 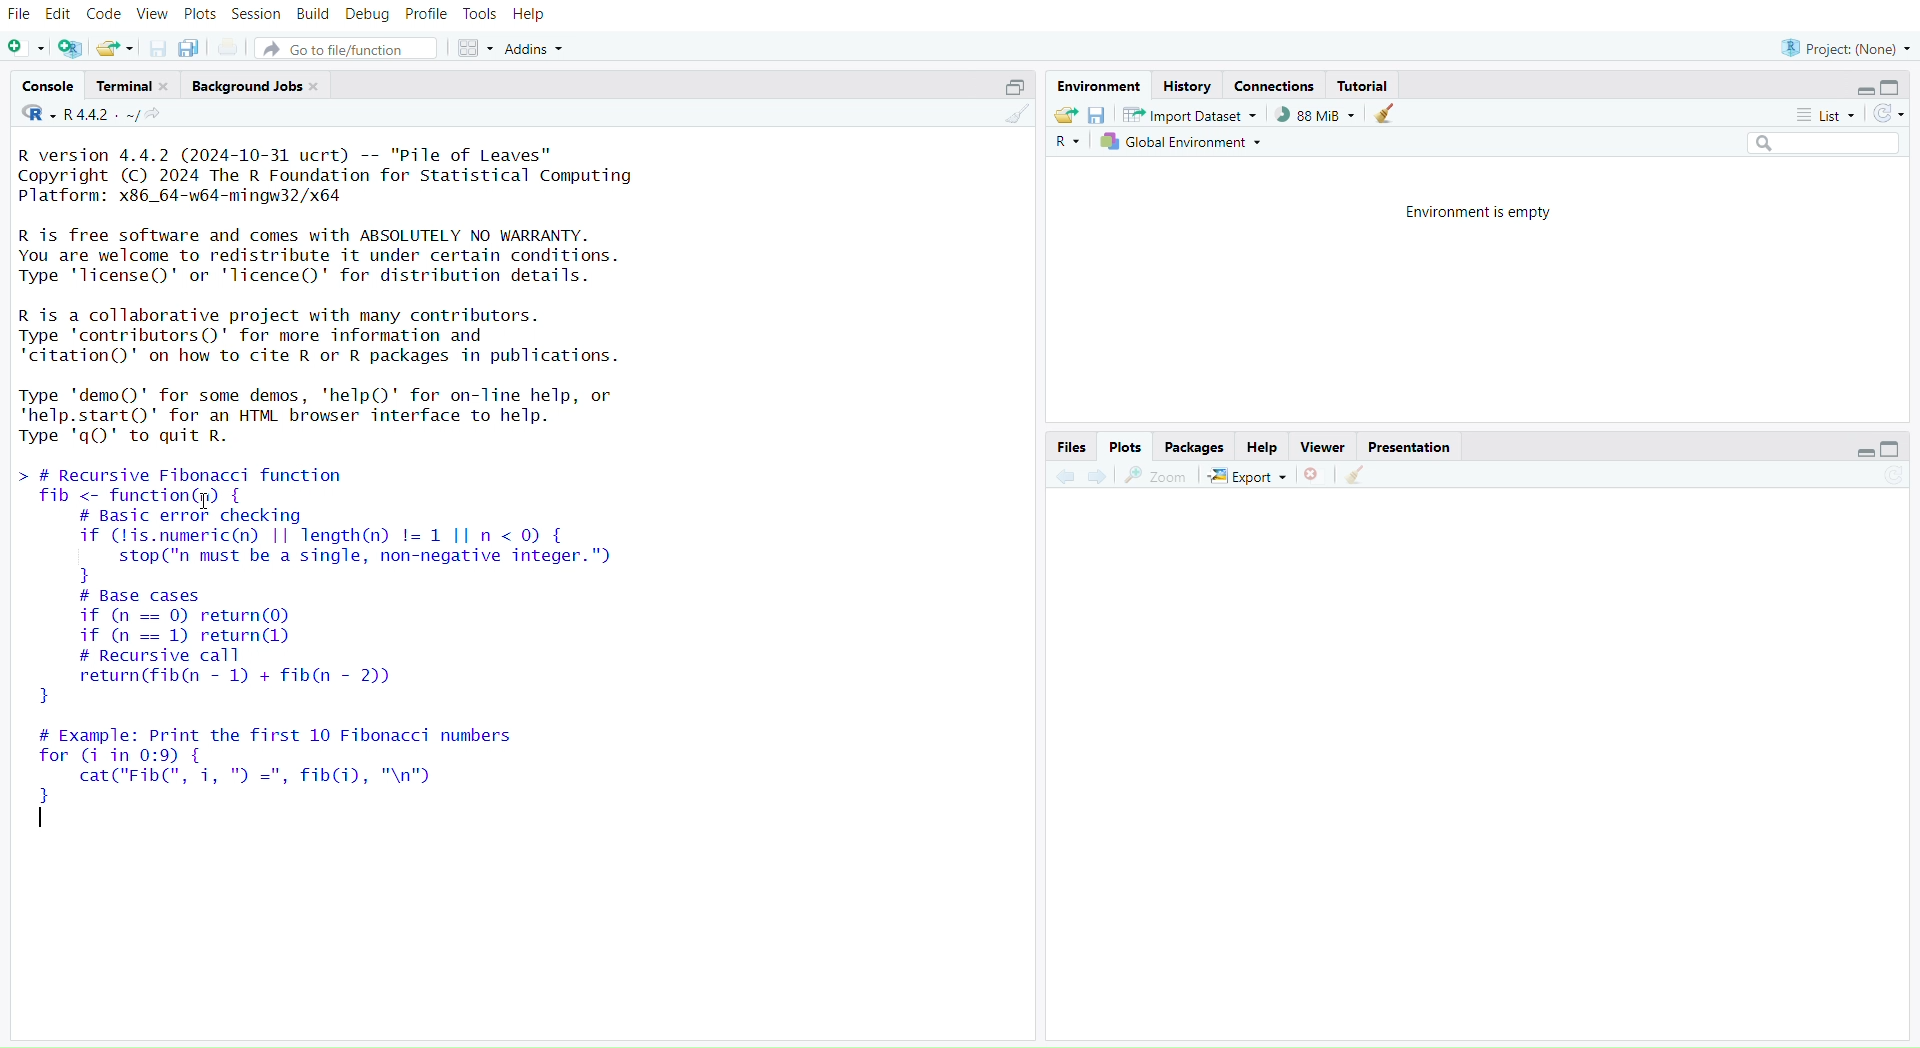 I want to click on profile, so click(x=427, y=16).